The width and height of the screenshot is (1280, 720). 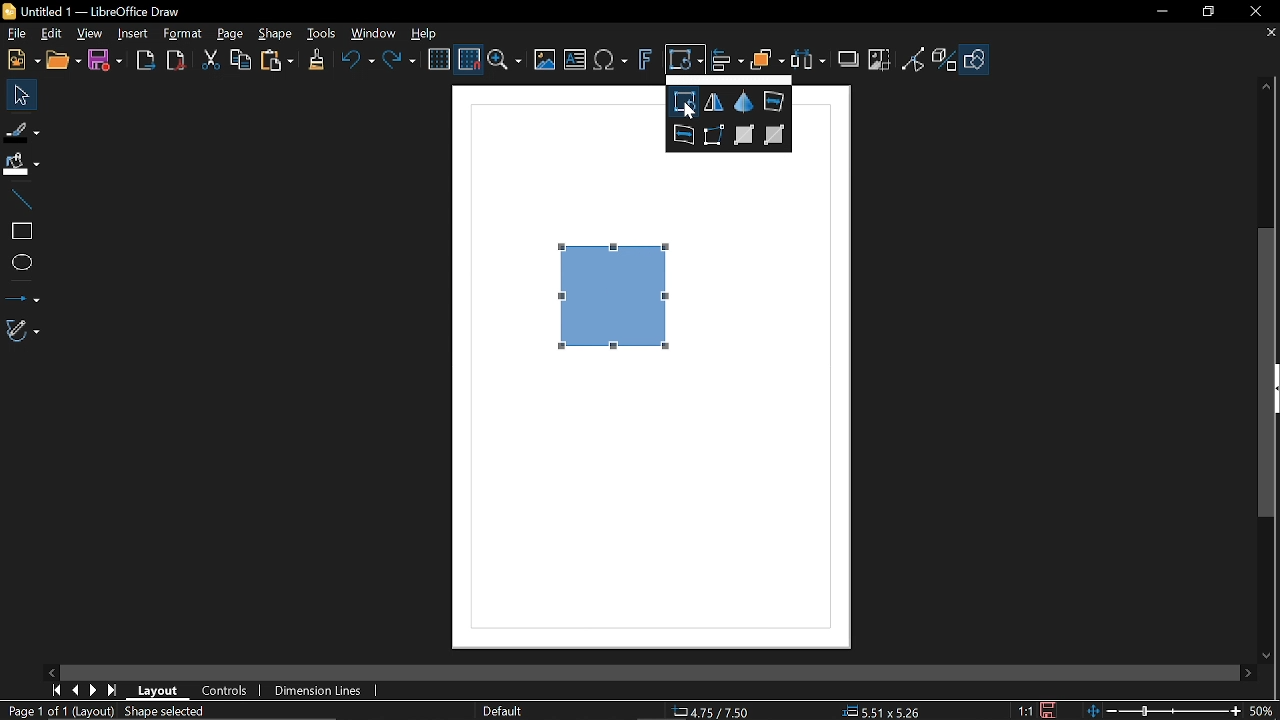 What do you see at coordinates (727, 60) in the screenshot?
I see `Align` at bounding box center [727, 60].